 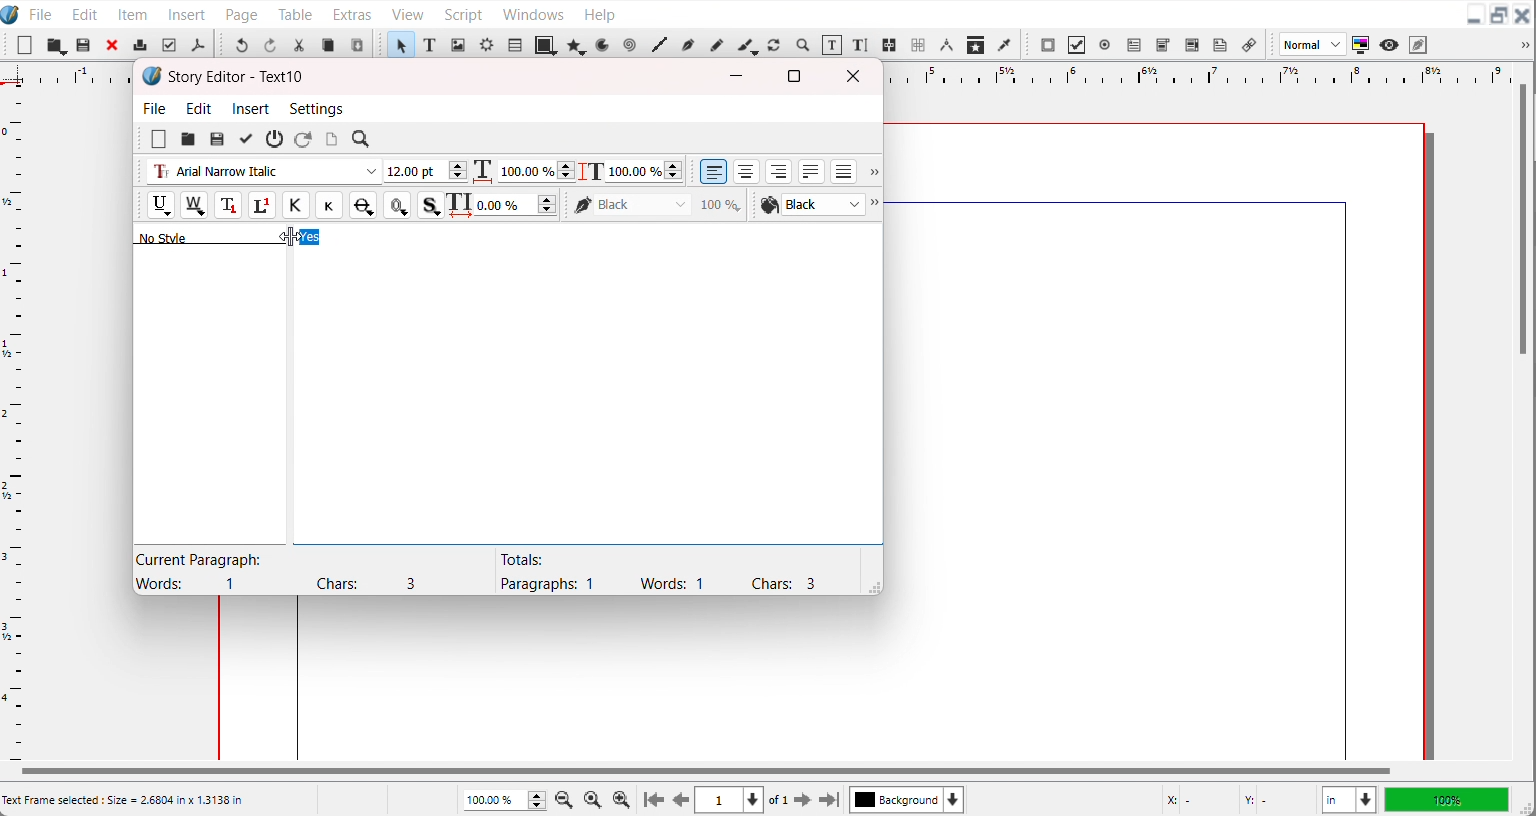 What do you see at coordinates (829, 800) in the screenshot?
I see `Go to the last page` at bounding box center [829, 800].